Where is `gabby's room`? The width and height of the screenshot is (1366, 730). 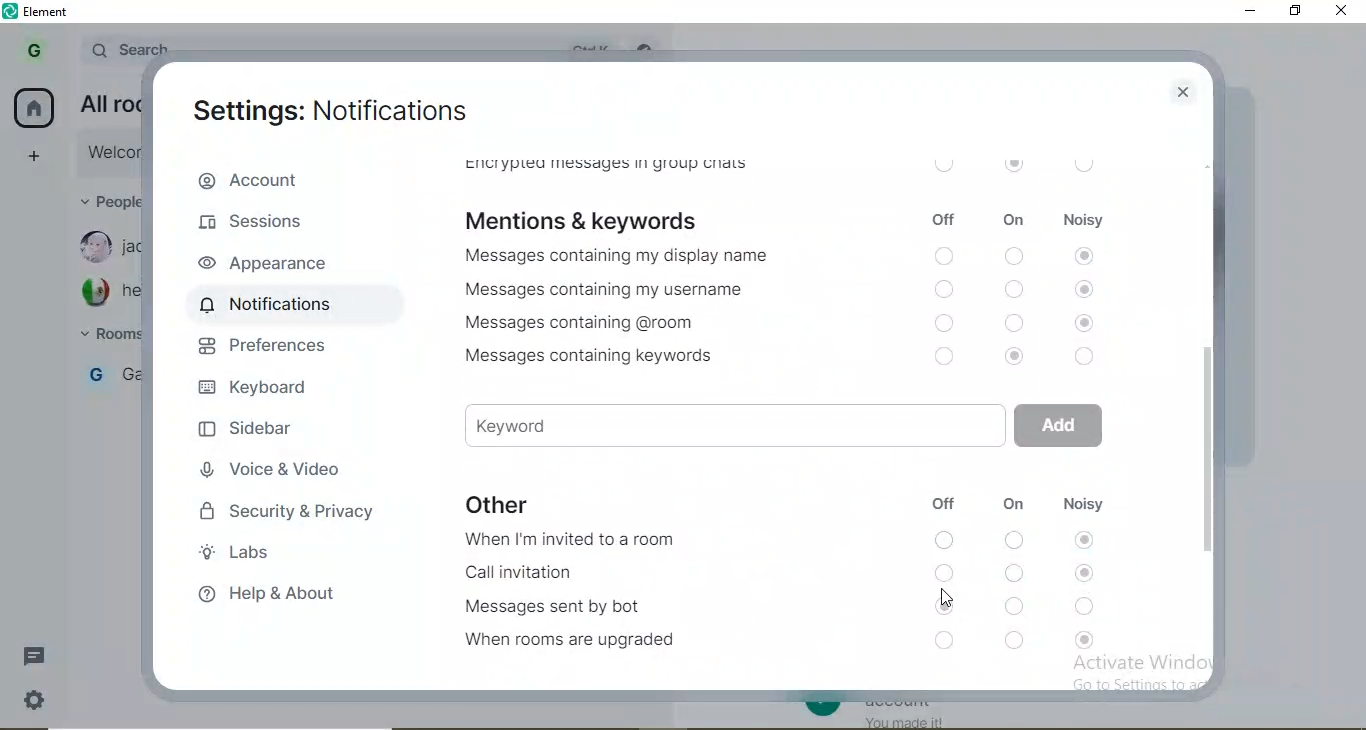
gabby's room is located at coordinates (113, 374).